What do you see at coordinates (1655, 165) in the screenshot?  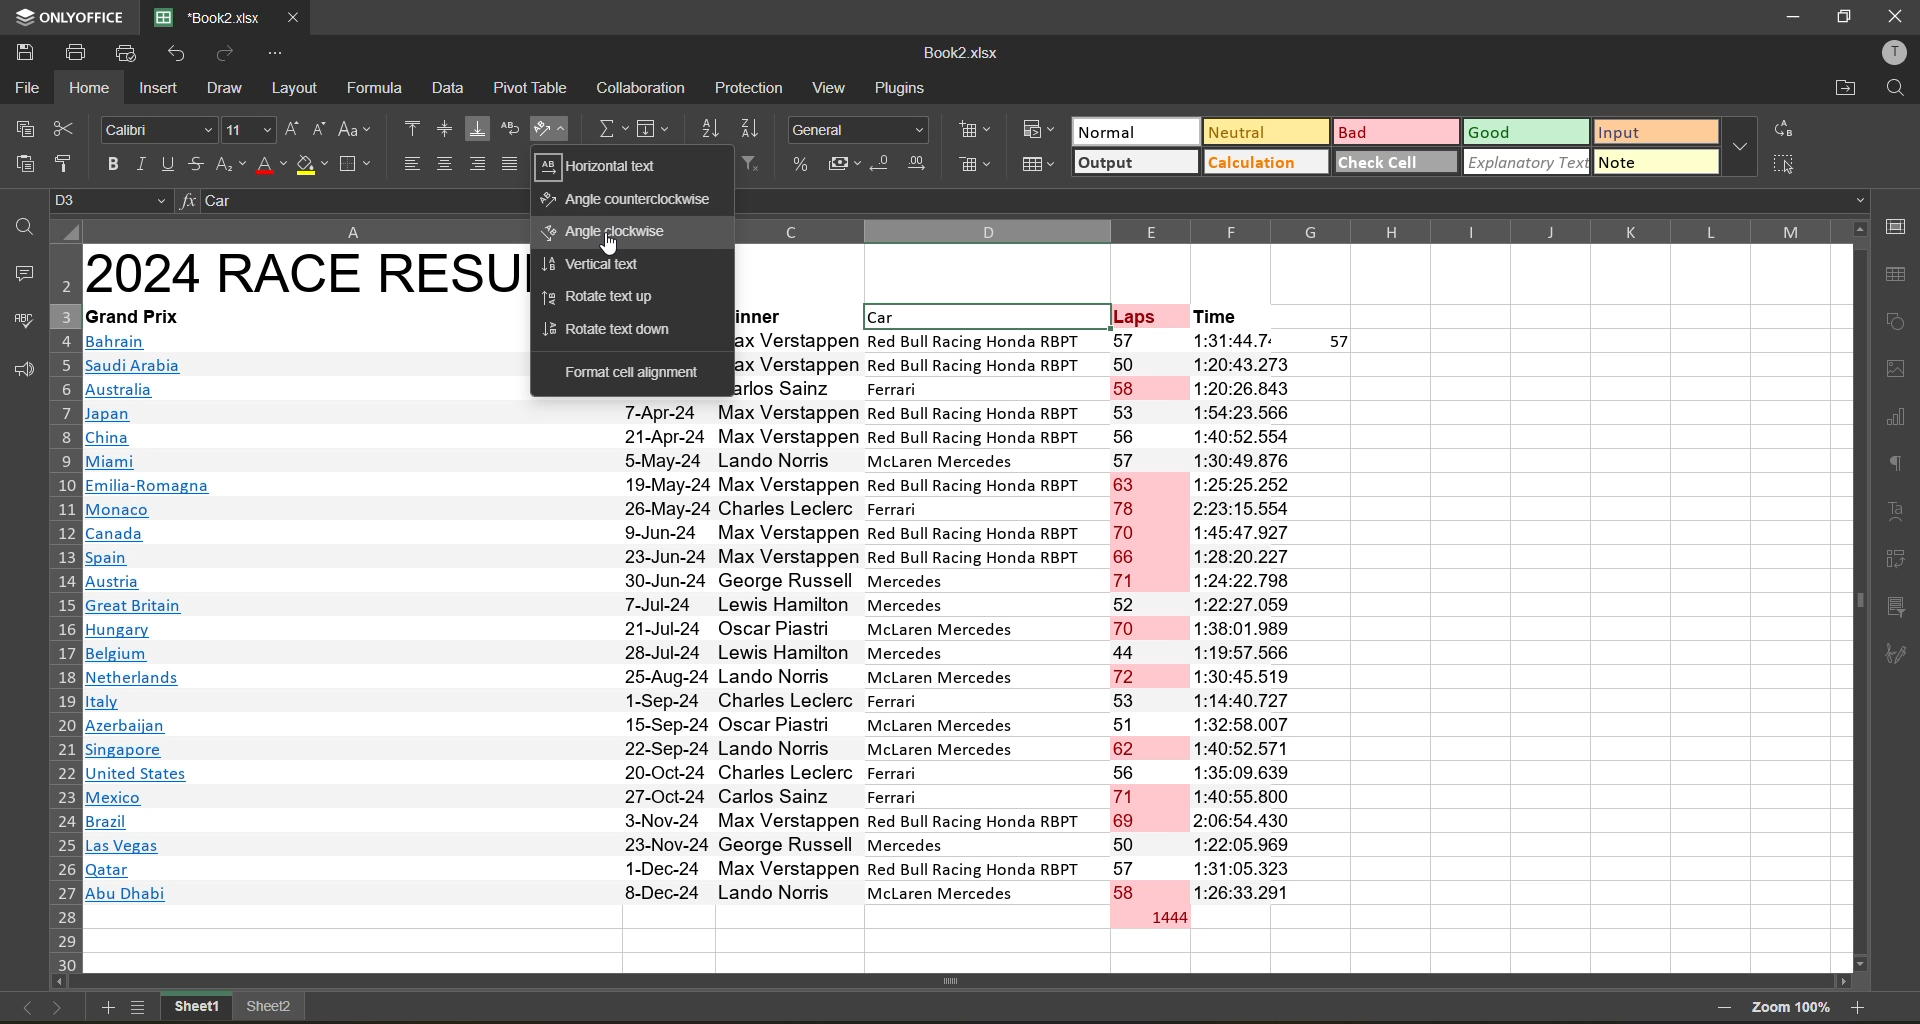 I see `note` at bounding box center [1655, 165].